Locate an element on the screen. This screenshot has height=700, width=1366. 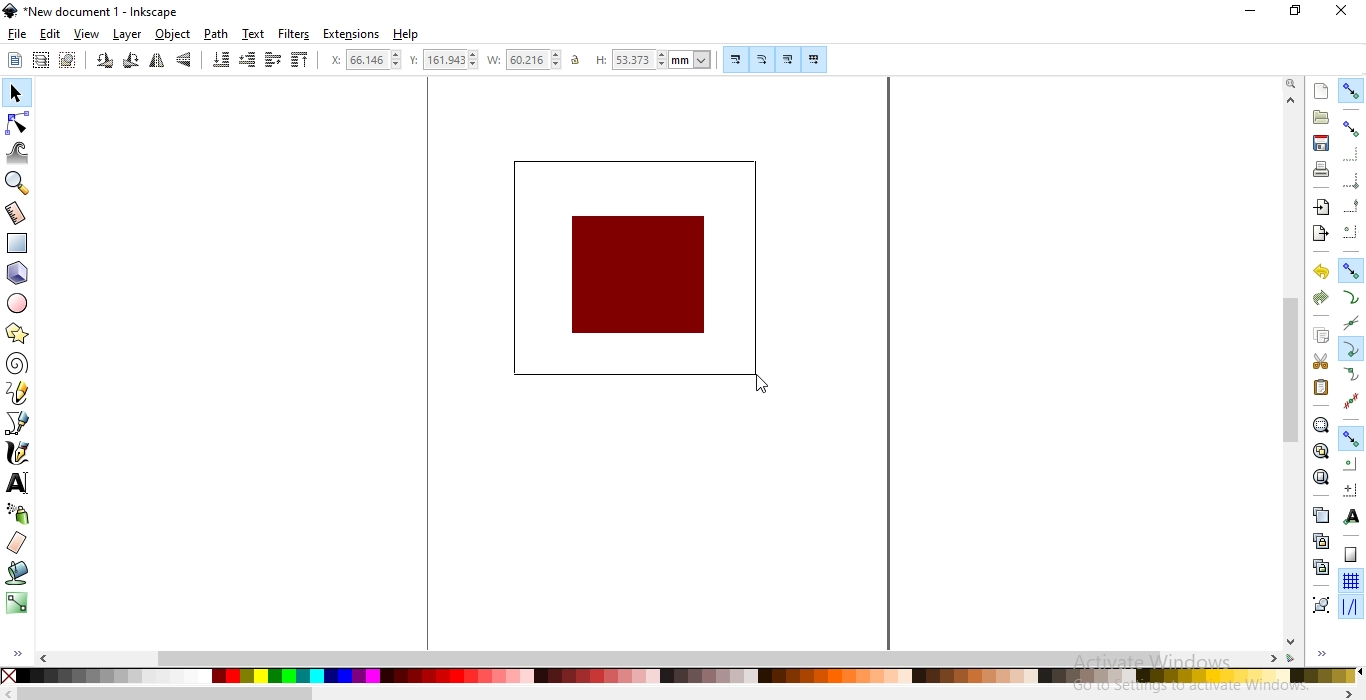
rotate 90 counter clockwise is located at coordinates (103, 62).